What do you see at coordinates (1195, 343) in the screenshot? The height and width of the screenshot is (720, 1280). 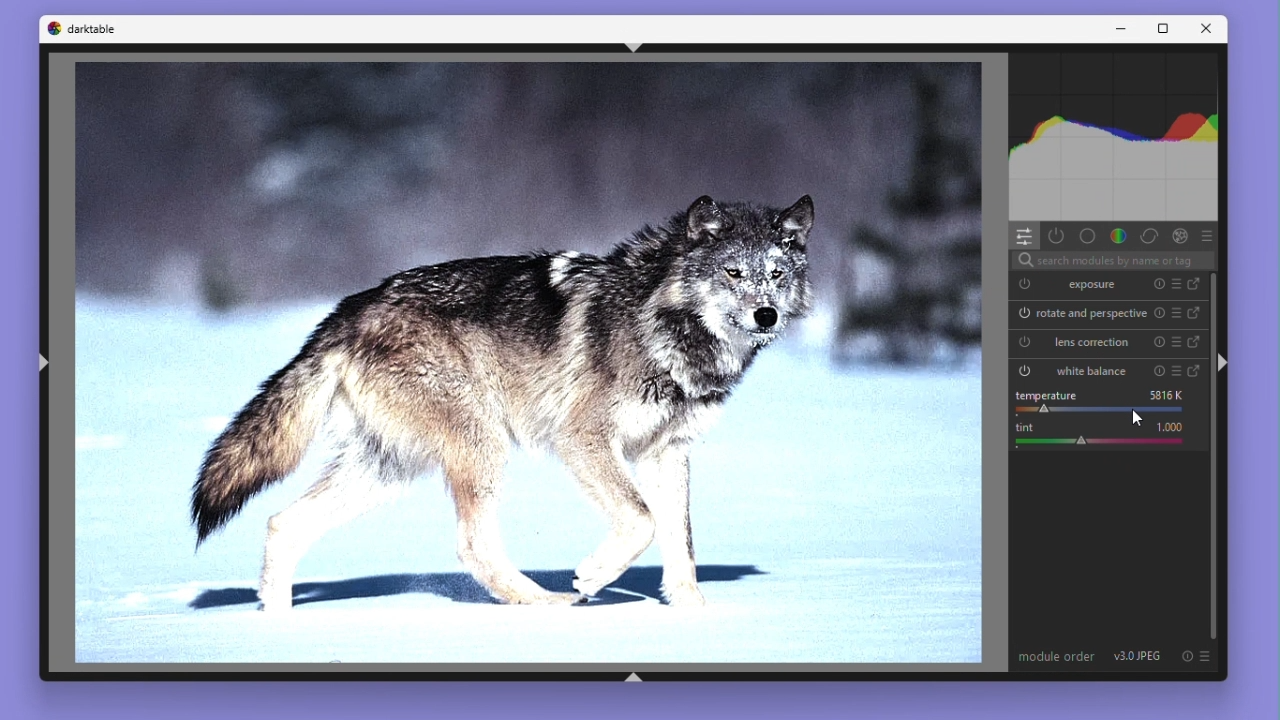 I see `Go to full version of lens correction` at bounding box center [1195, 343].